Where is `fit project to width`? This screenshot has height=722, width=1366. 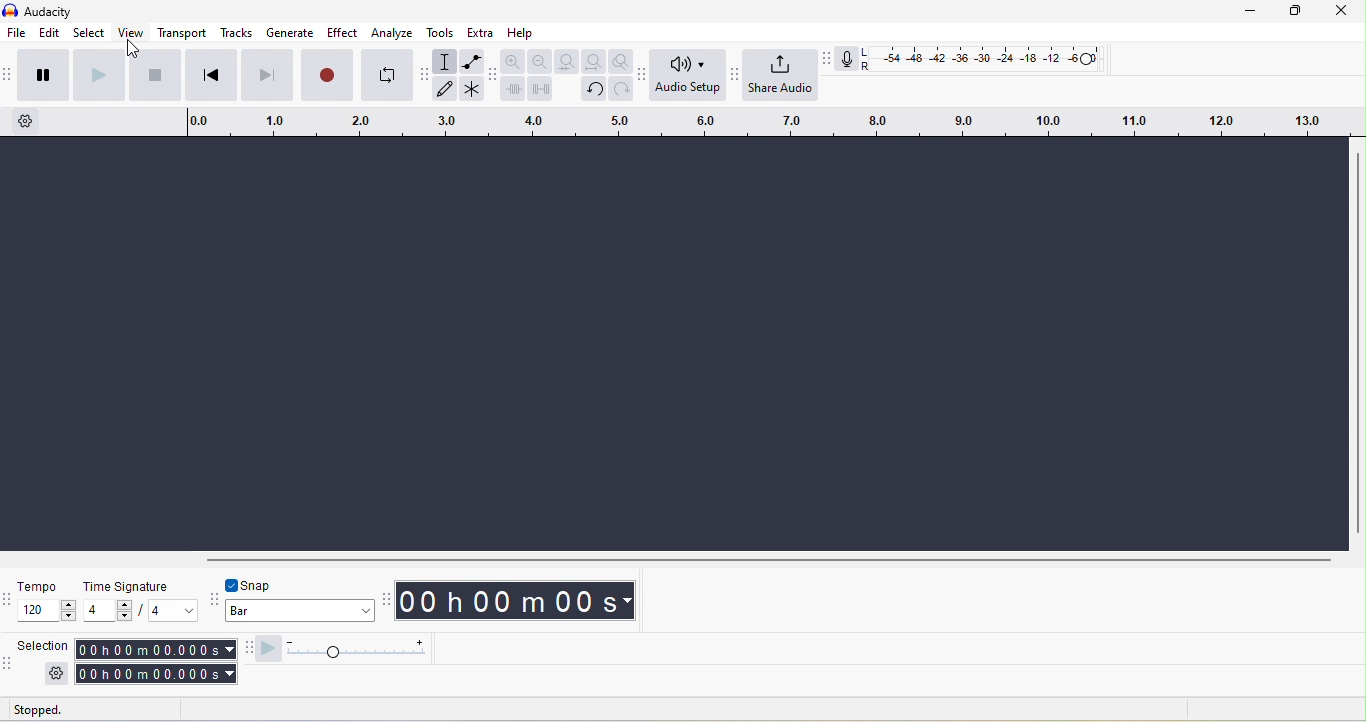 fit project to width is located at coordinates (595, 61).